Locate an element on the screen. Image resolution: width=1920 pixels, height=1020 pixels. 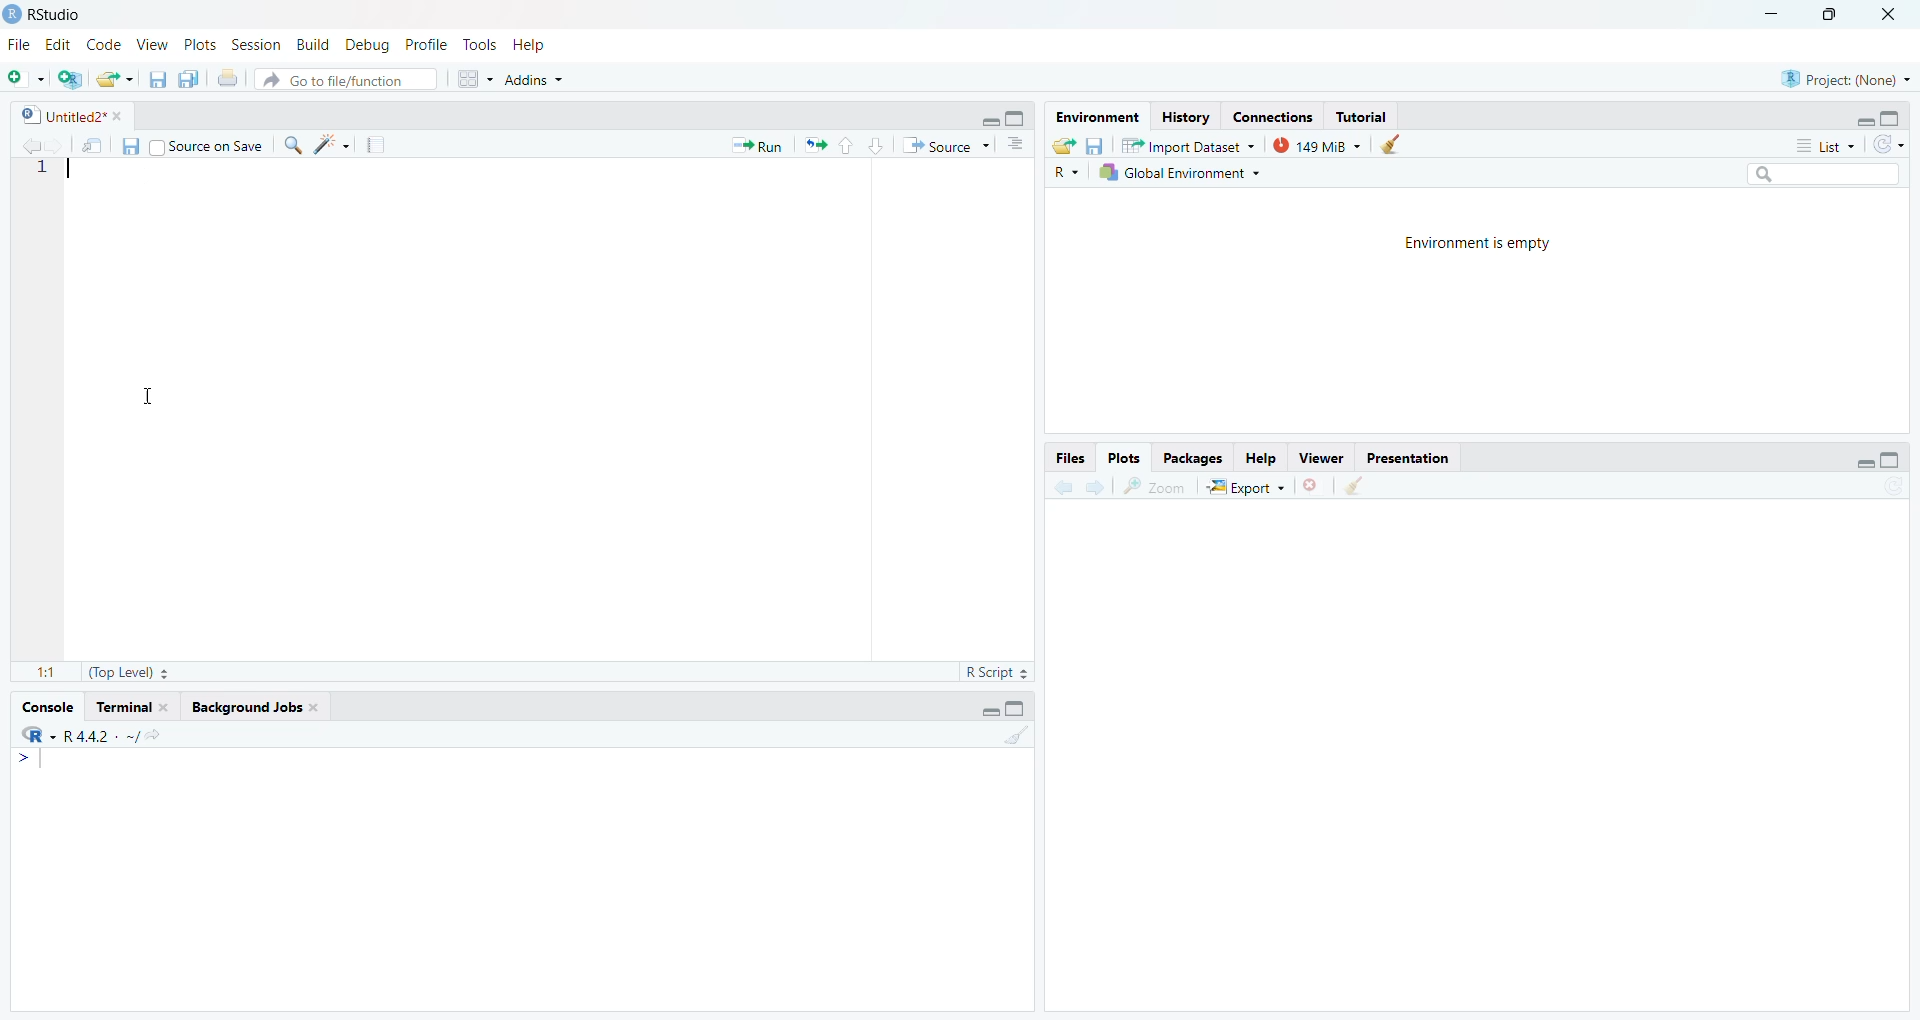
Show in new window is located at coordinates (94, 143).